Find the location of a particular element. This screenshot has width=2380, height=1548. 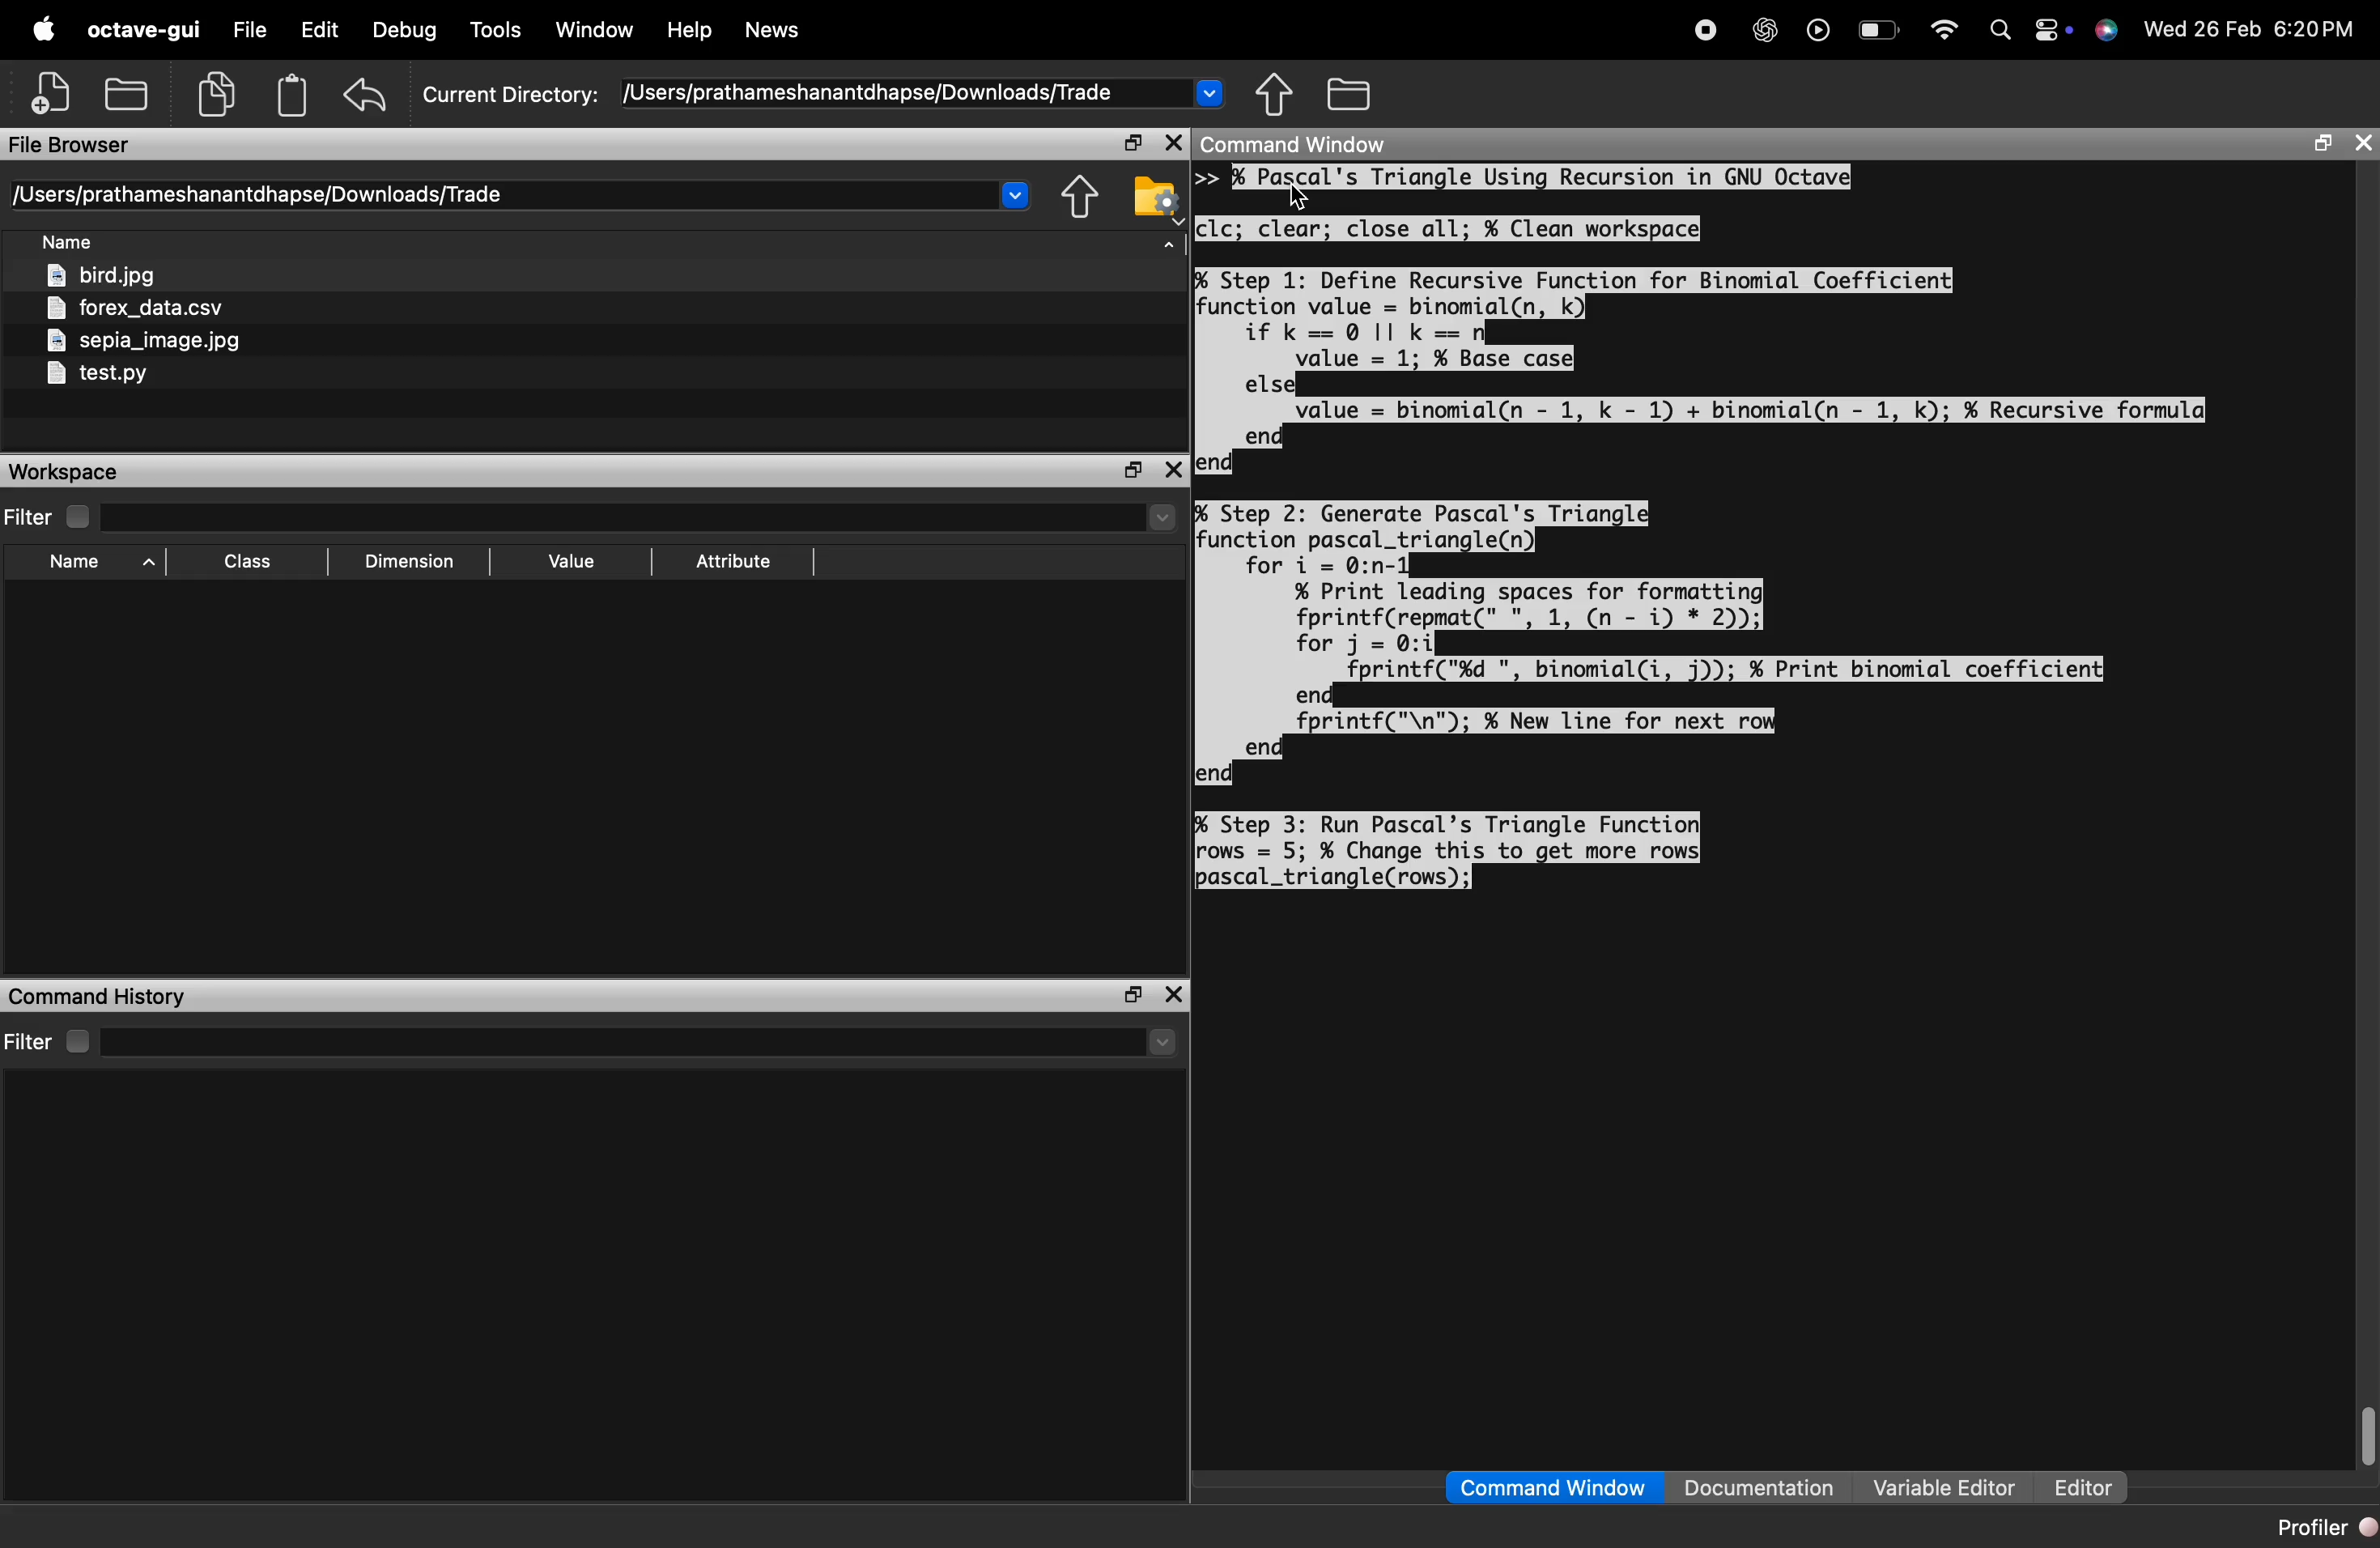

octave-gui is located at coordinates (144, 29).